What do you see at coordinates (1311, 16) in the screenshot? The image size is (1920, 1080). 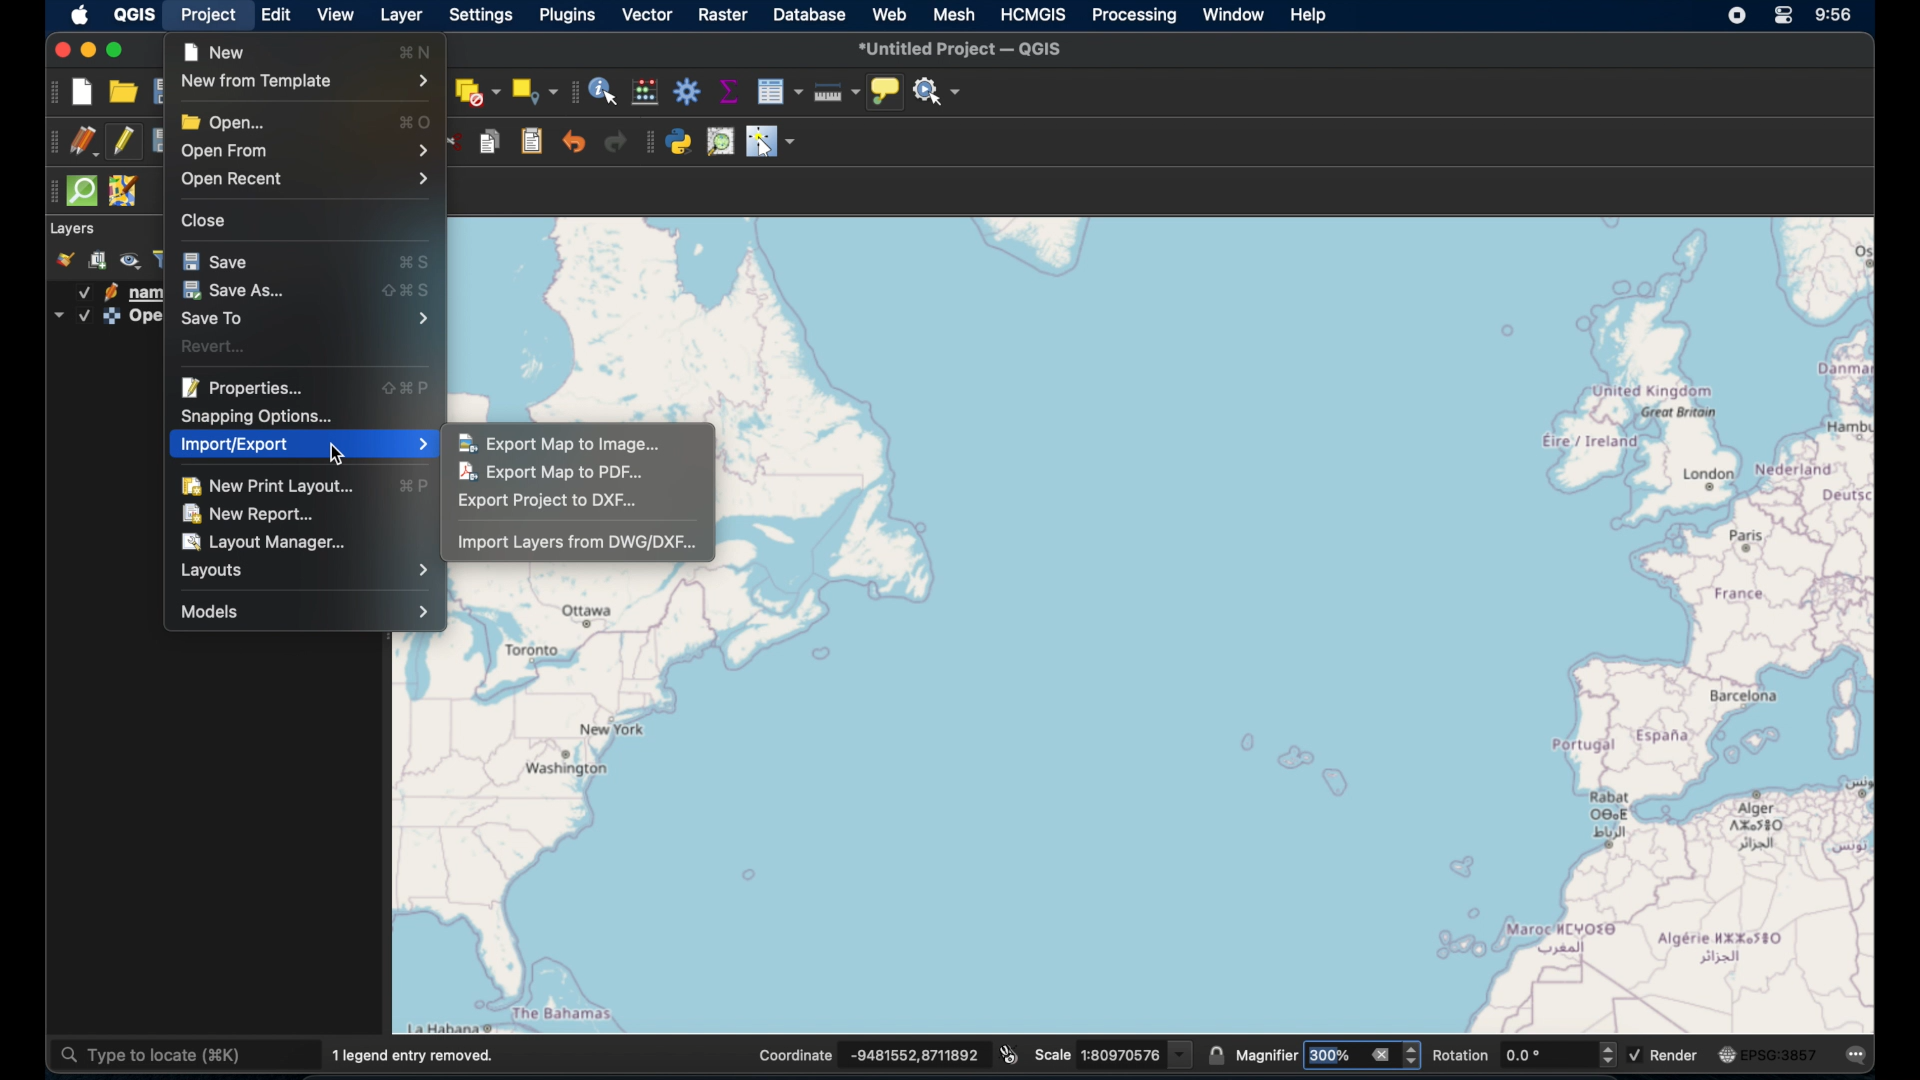 I see `help` at bounding box center [1311, 16].